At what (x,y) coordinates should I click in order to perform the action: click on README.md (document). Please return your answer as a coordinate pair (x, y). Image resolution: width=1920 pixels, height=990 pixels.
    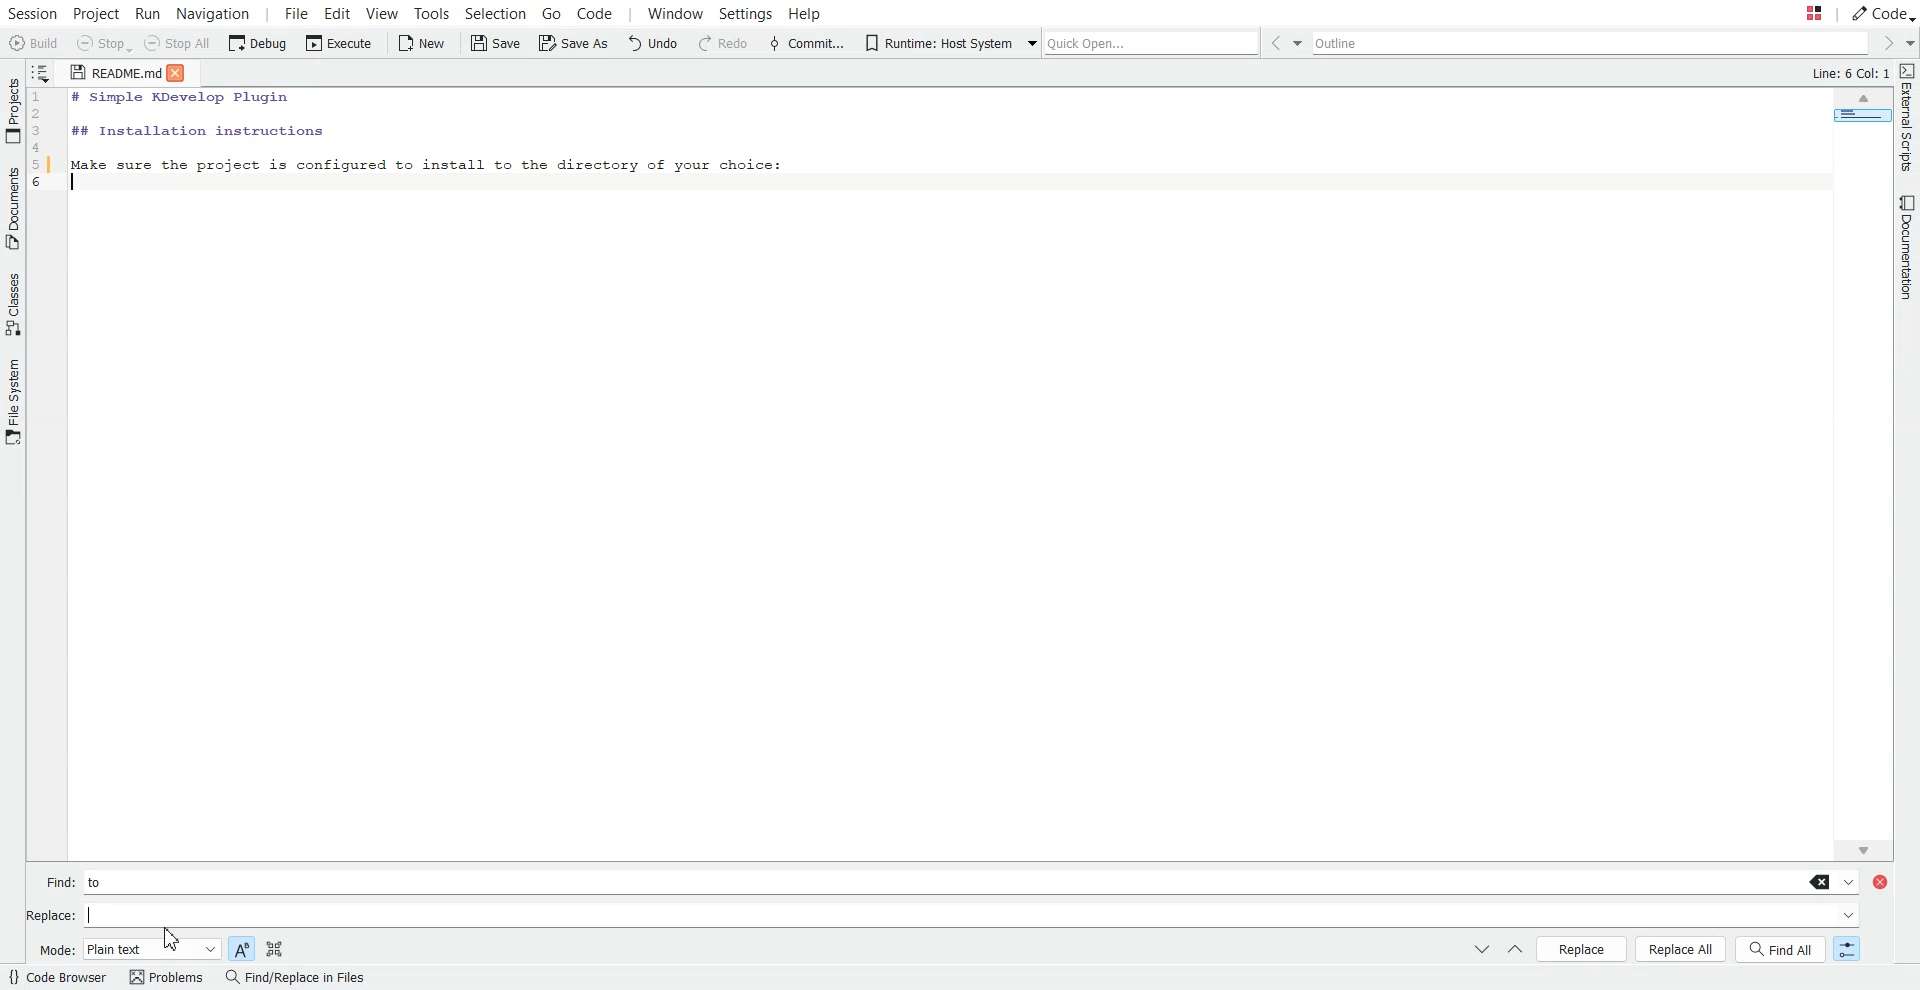
    Looking at the image, I should click on (115, 74).